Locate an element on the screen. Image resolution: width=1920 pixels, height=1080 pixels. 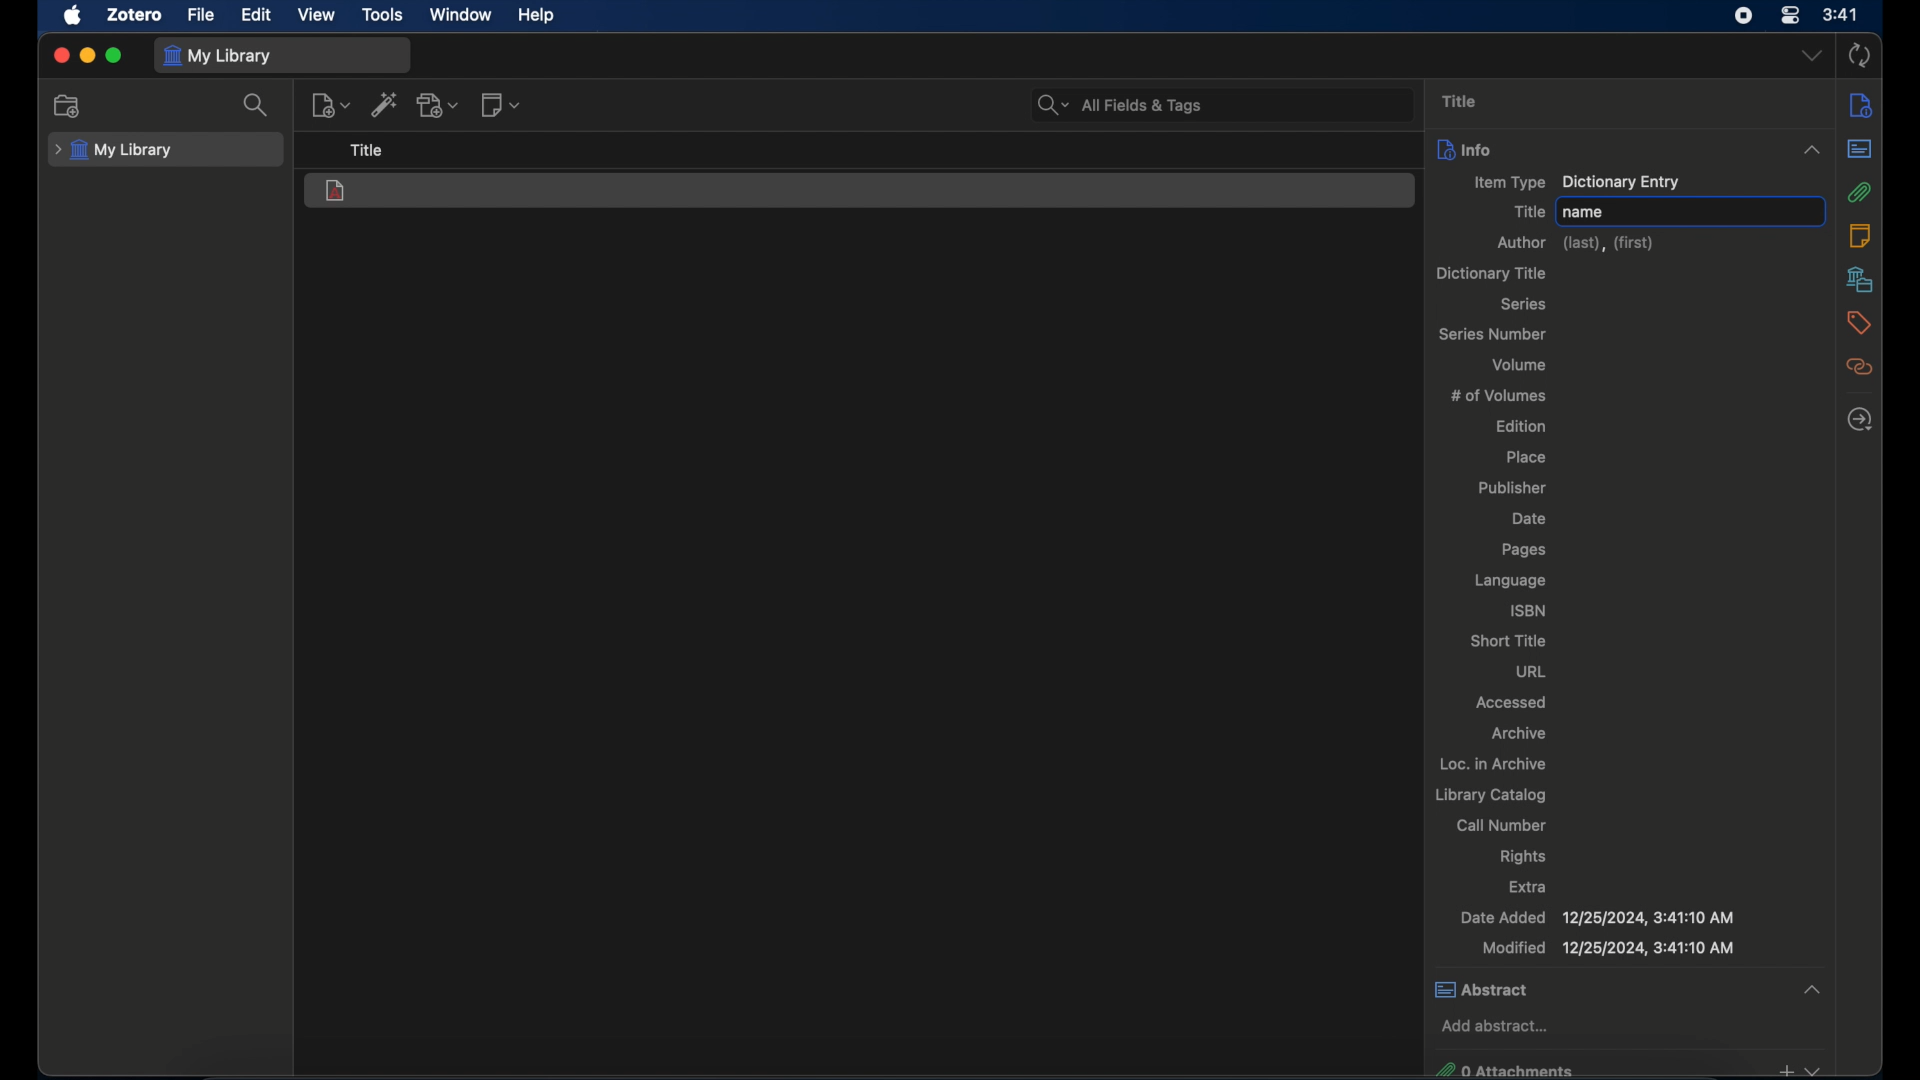
new collection is located at coordinates (68, 106).